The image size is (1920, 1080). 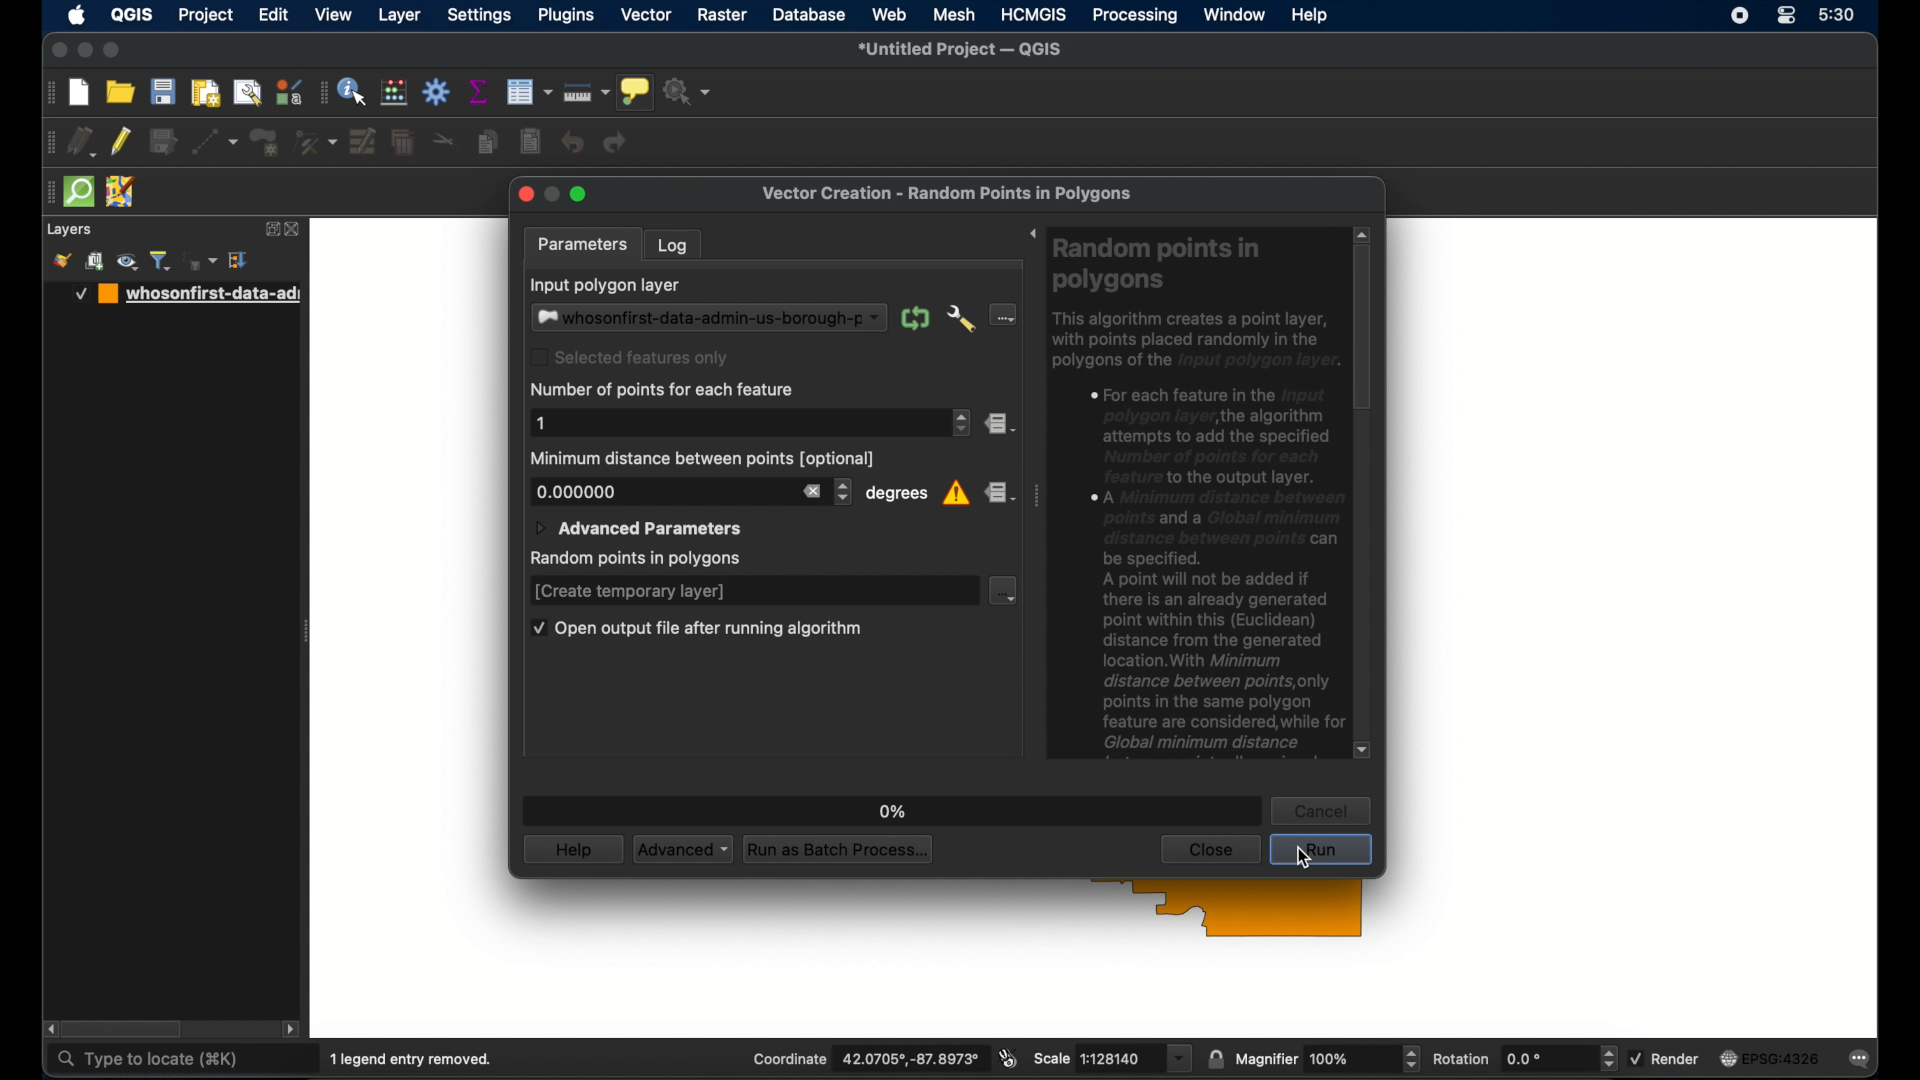 I want to click on screen recorder icon, so click(x=1740, y=16).